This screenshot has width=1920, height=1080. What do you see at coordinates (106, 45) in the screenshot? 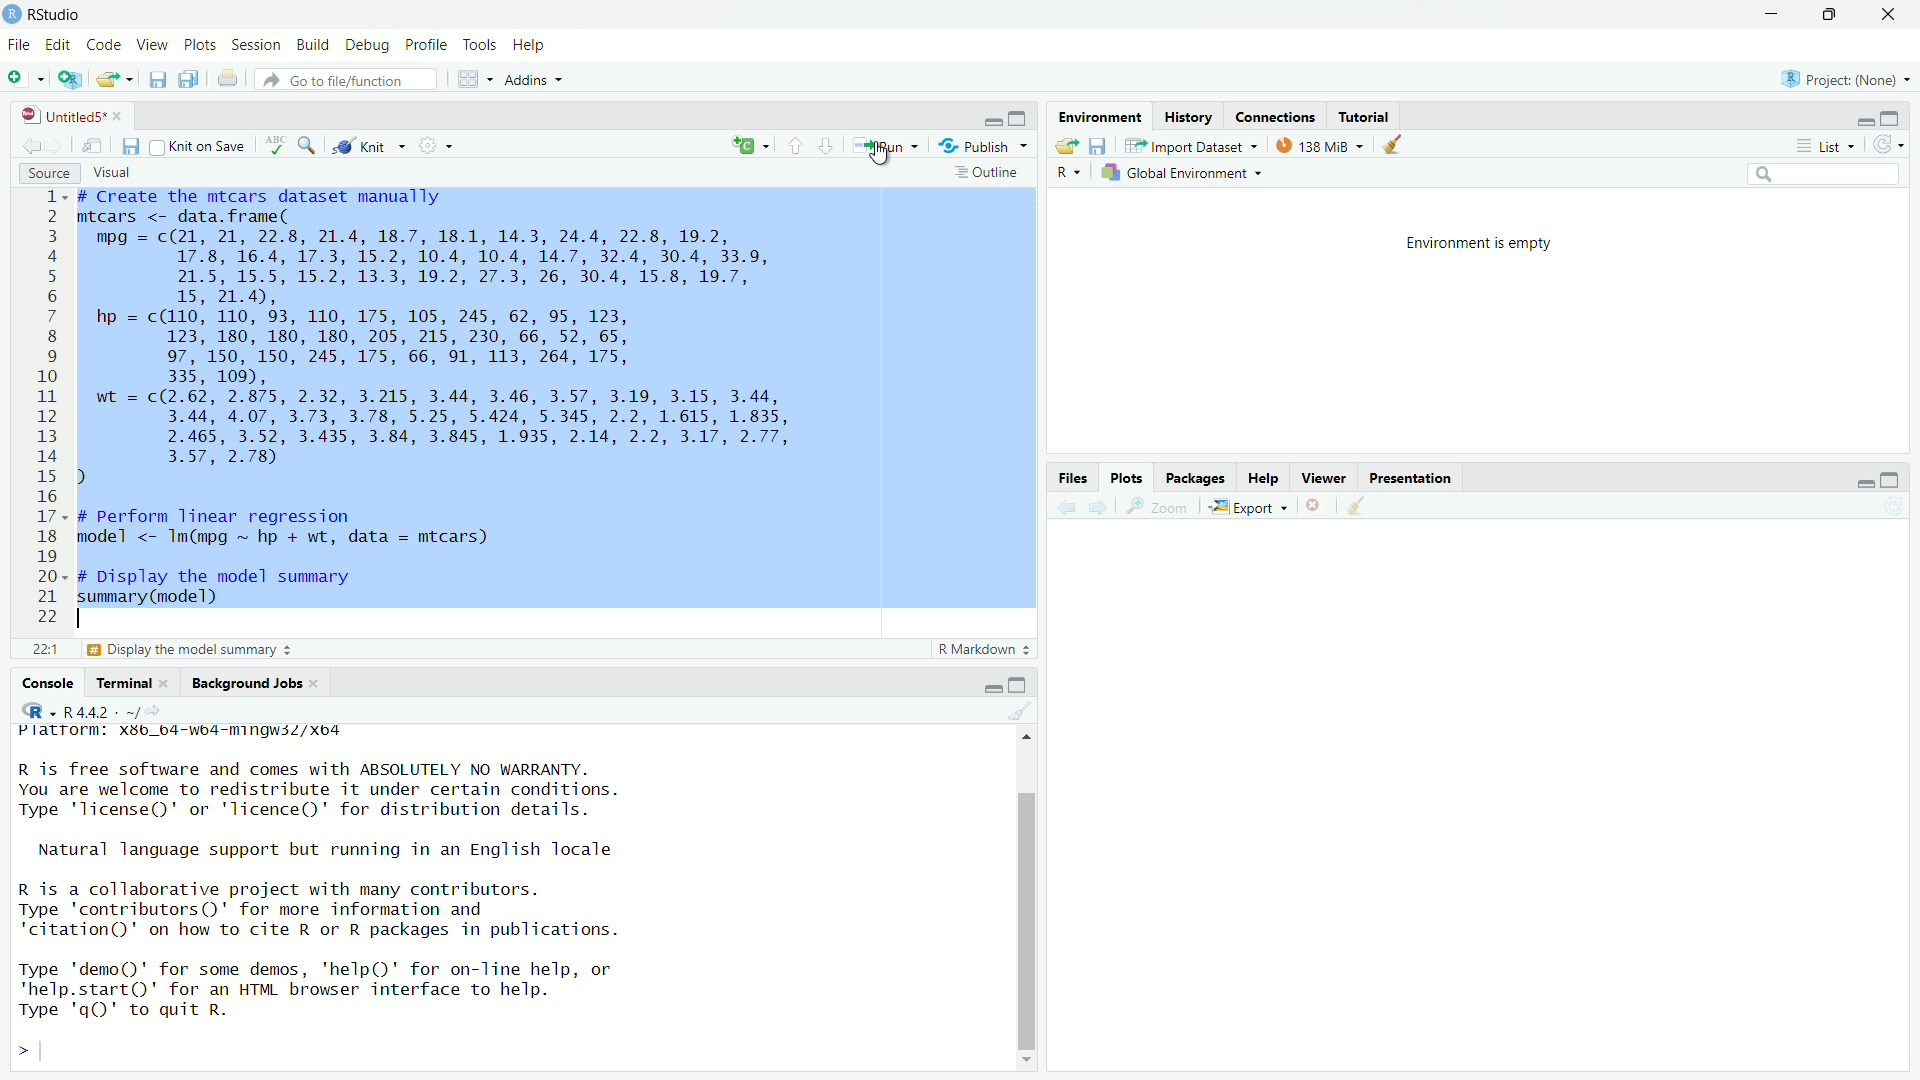
I see `code` at bounding box center [106, 45].